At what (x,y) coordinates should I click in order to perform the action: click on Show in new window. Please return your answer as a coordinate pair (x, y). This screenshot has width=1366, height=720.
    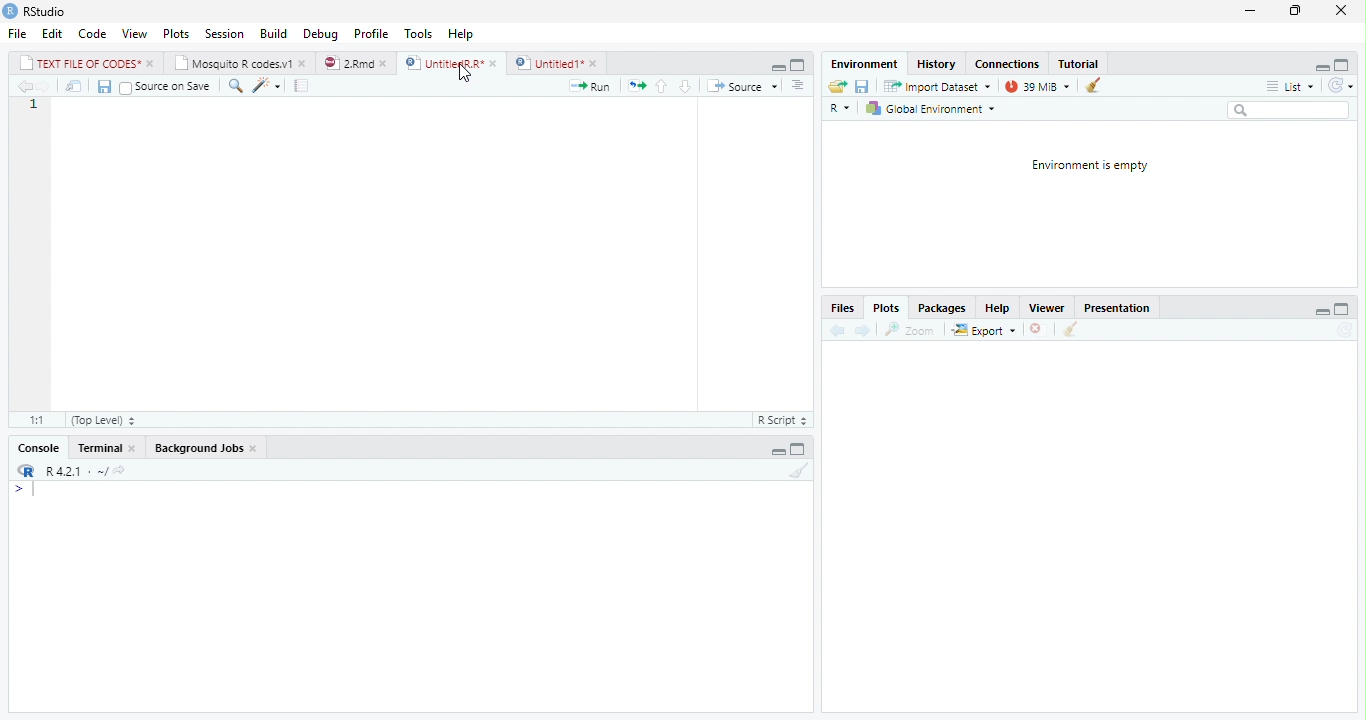
    Looking at the image, I should click on (70, 86).